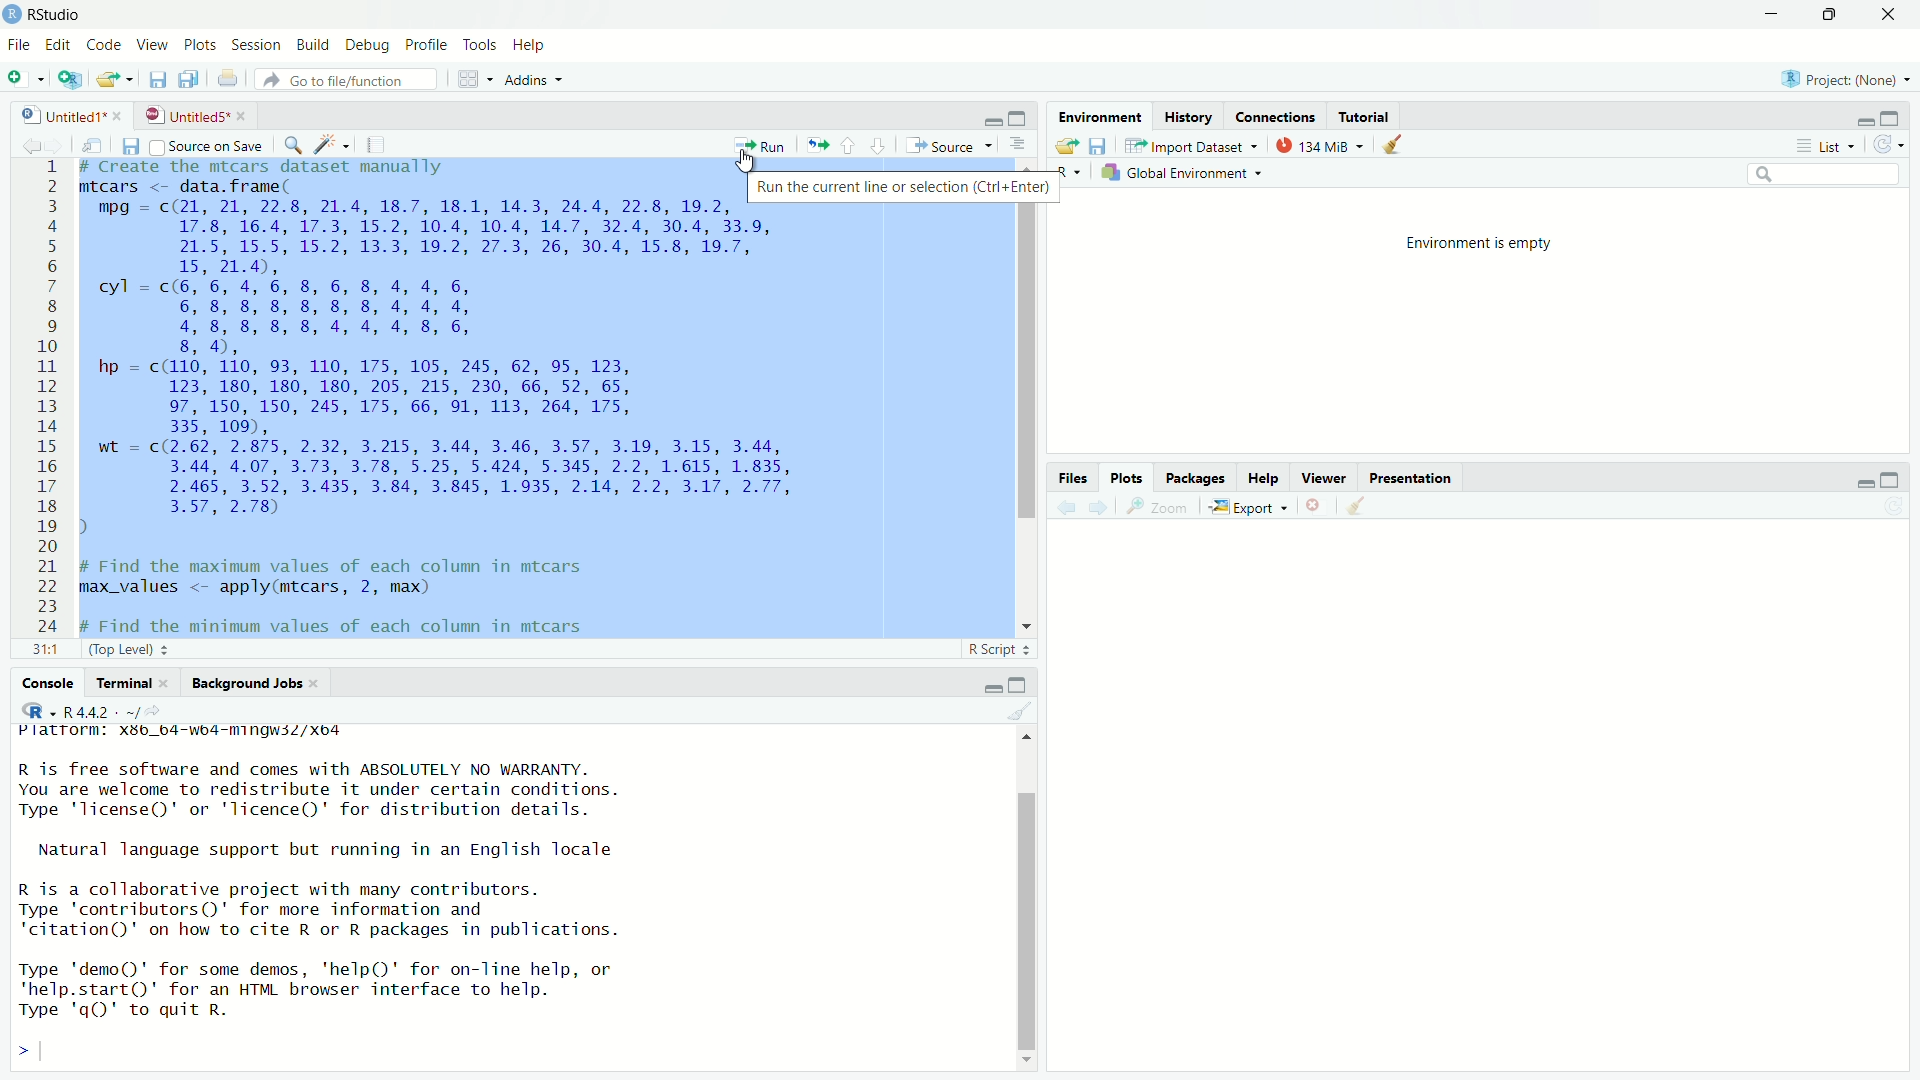 This screenshot has width=1920, height=1080. What do you see at coordinates (1276, 116) in the screenshot?
I see `‘Connections` at bounding box center [1276, 116].